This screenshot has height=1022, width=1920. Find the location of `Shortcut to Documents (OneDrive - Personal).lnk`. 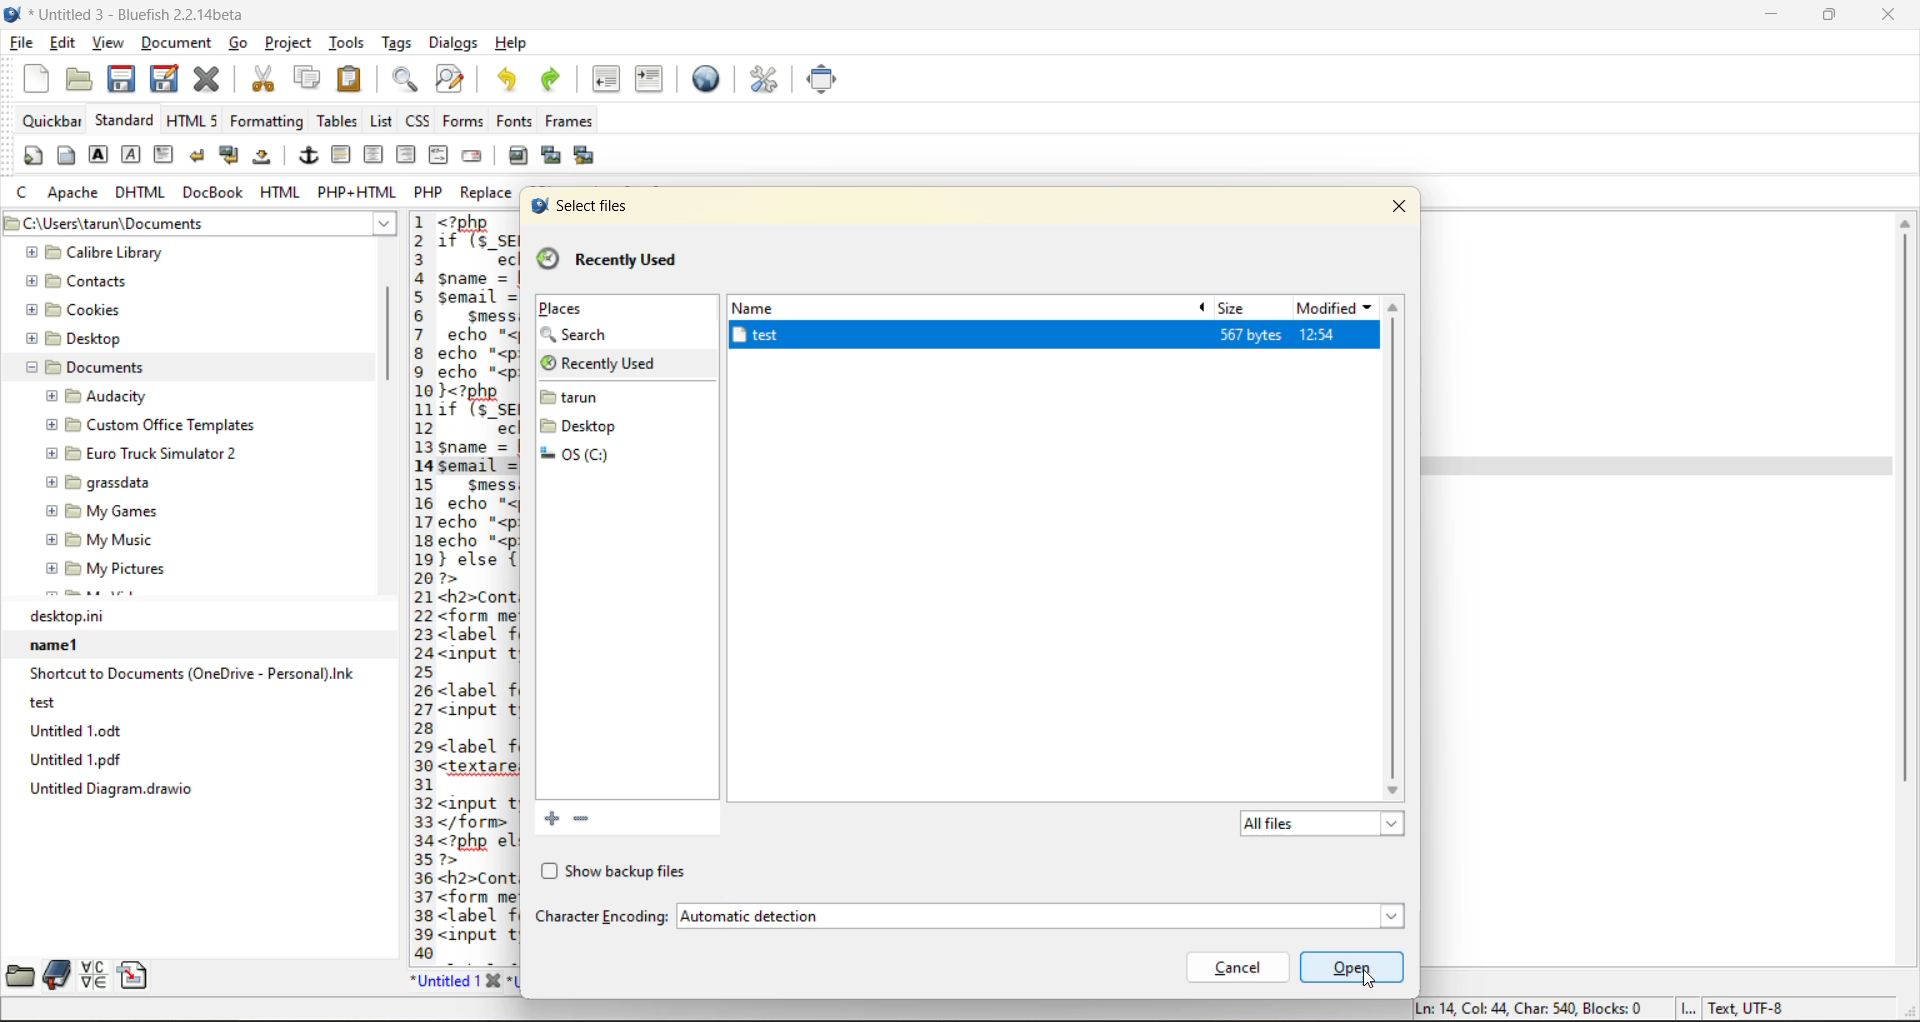

Shortcut to Documents (OneDrive - Personal).lnk is located at coordinates (190, 674).